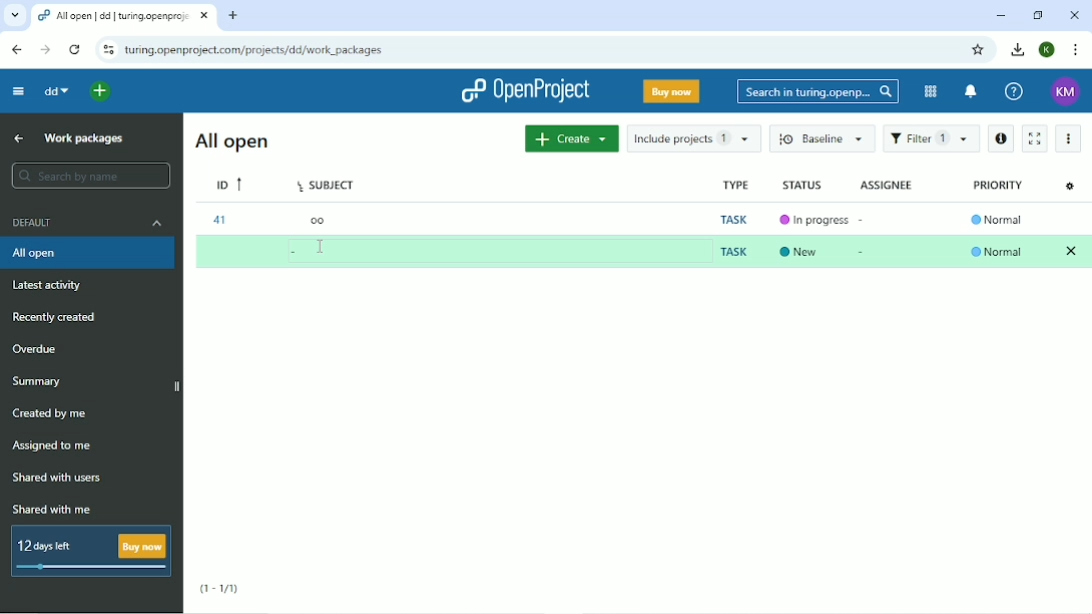 The image size is (1092, 614). I want to click on Downloads, so click(1018, 50).